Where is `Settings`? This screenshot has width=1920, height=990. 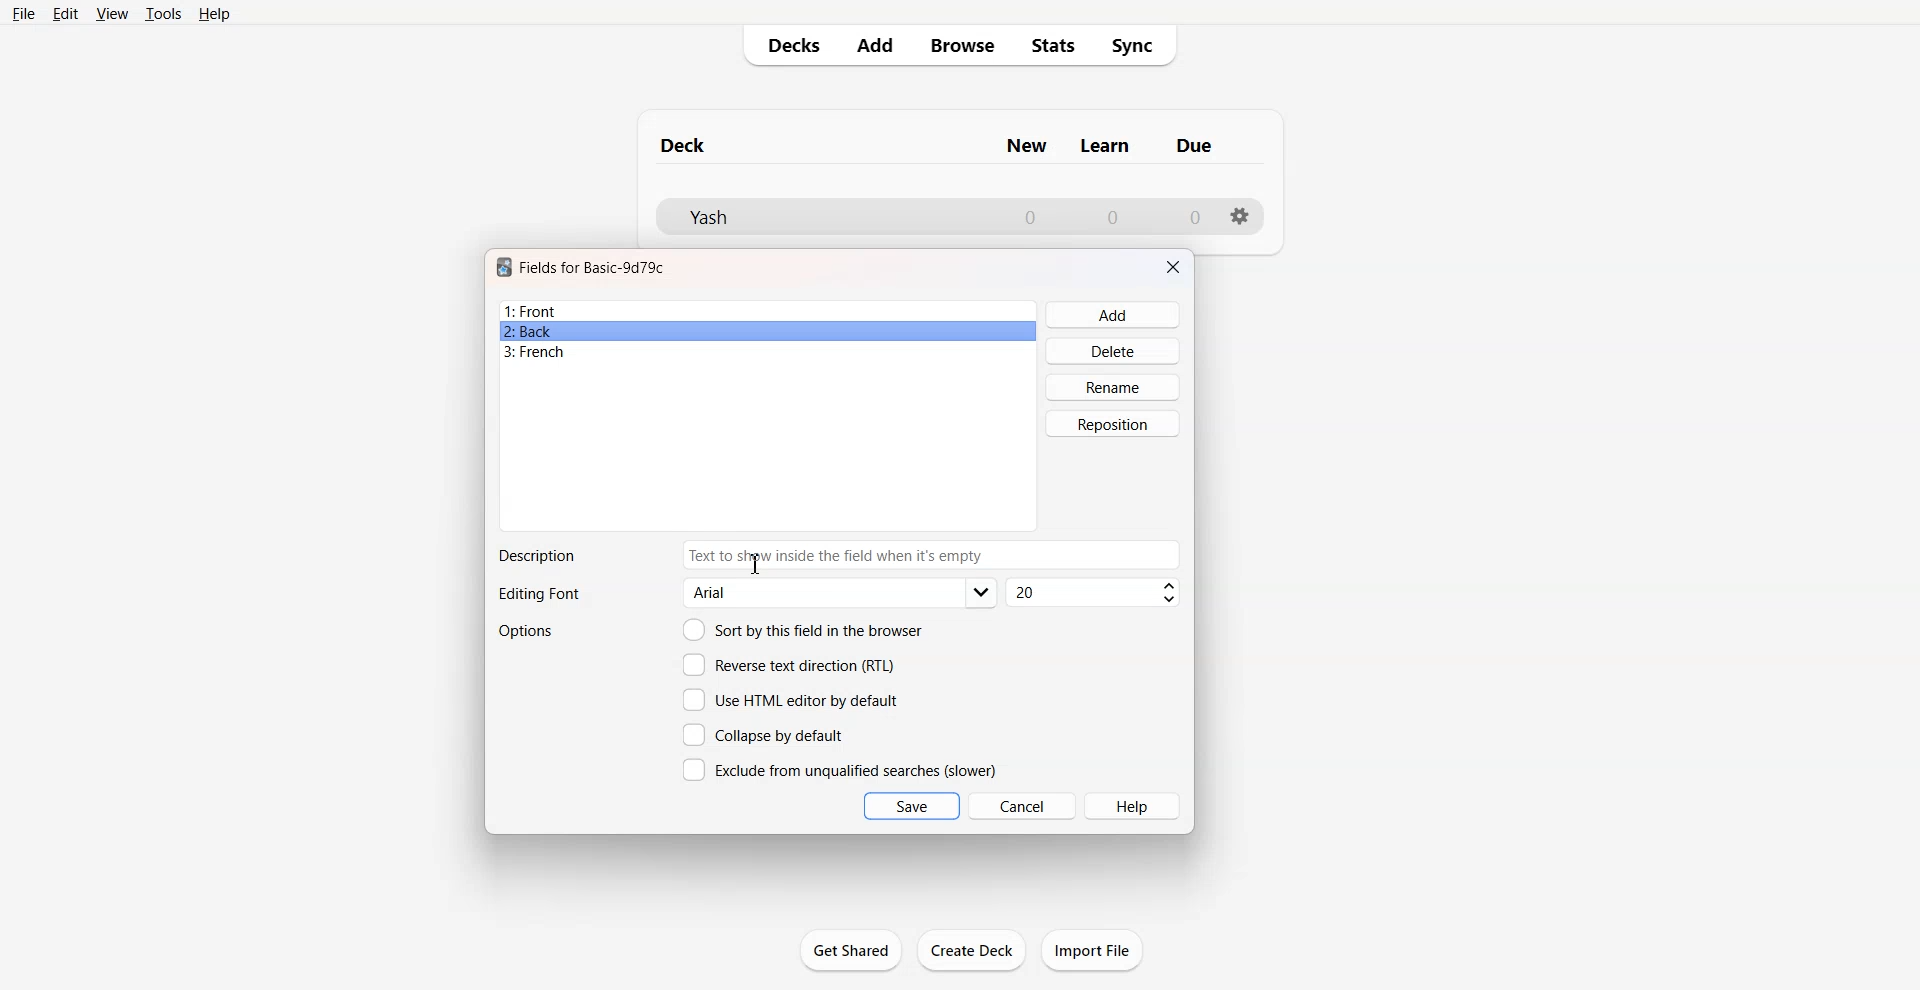 Settings is located at coordinates (1241, 216).